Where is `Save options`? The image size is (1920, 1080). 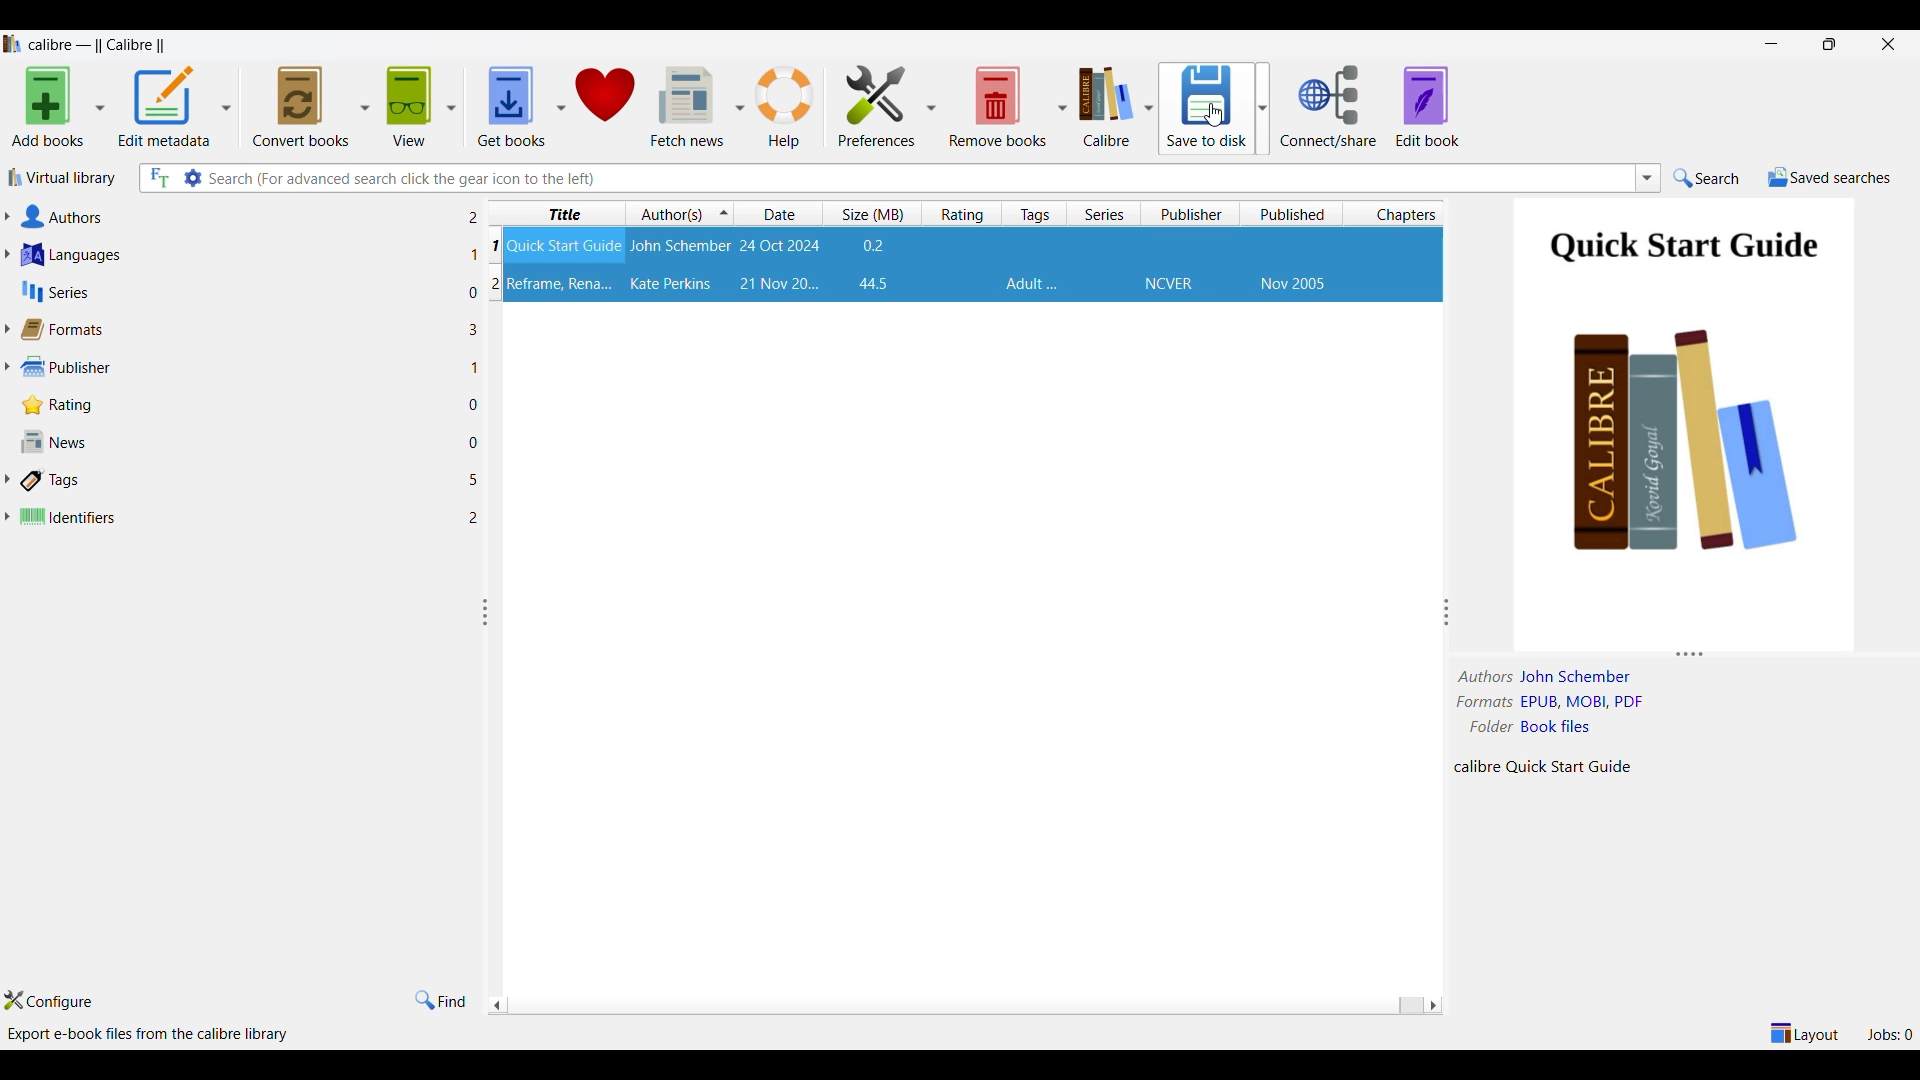
Save options is located at coordinates (1215, 108).